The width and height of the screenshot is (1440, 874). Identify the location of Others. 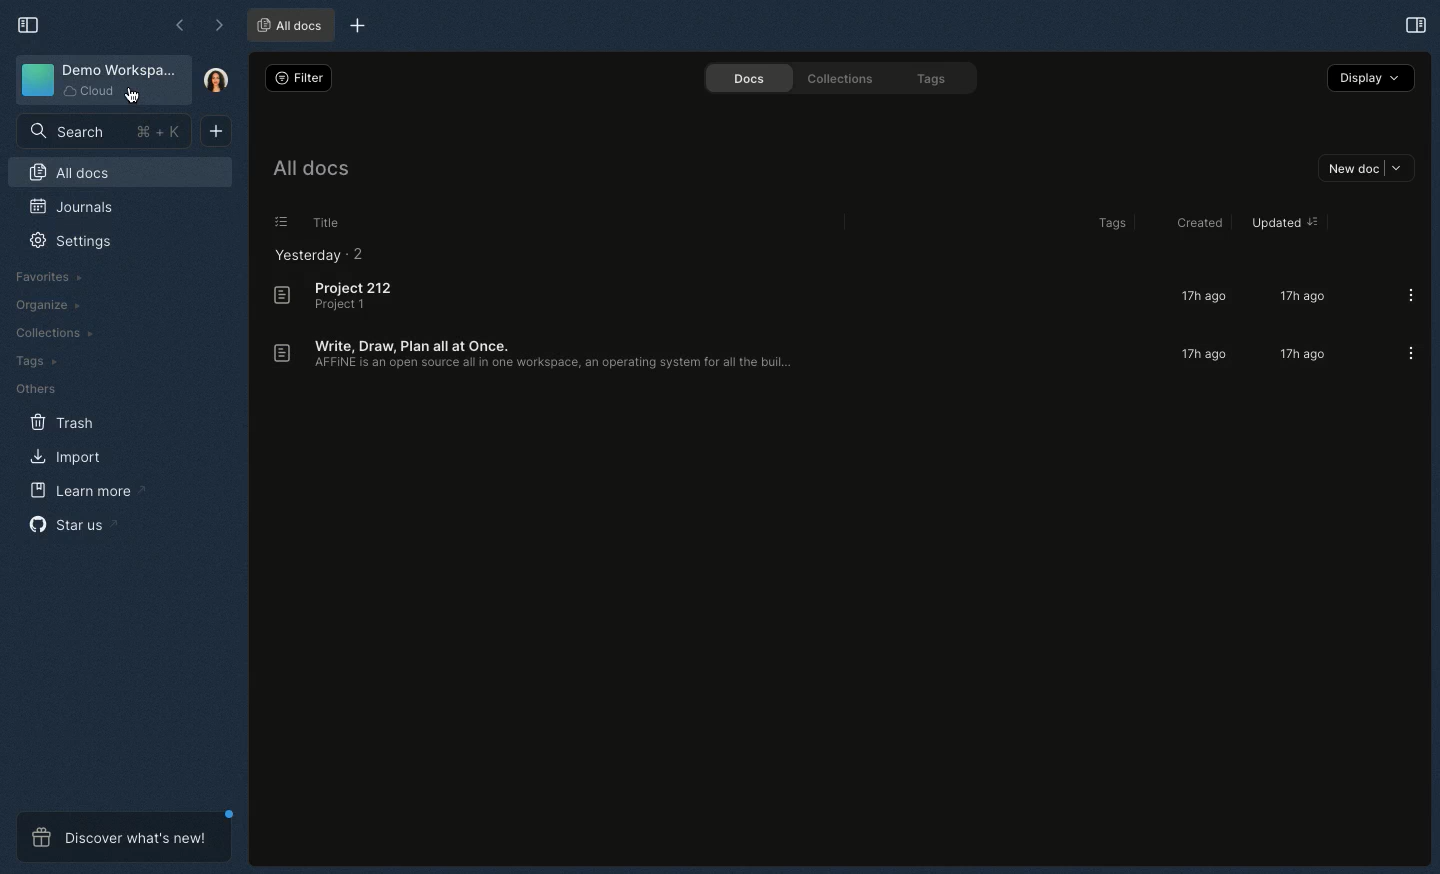
(34, 388).